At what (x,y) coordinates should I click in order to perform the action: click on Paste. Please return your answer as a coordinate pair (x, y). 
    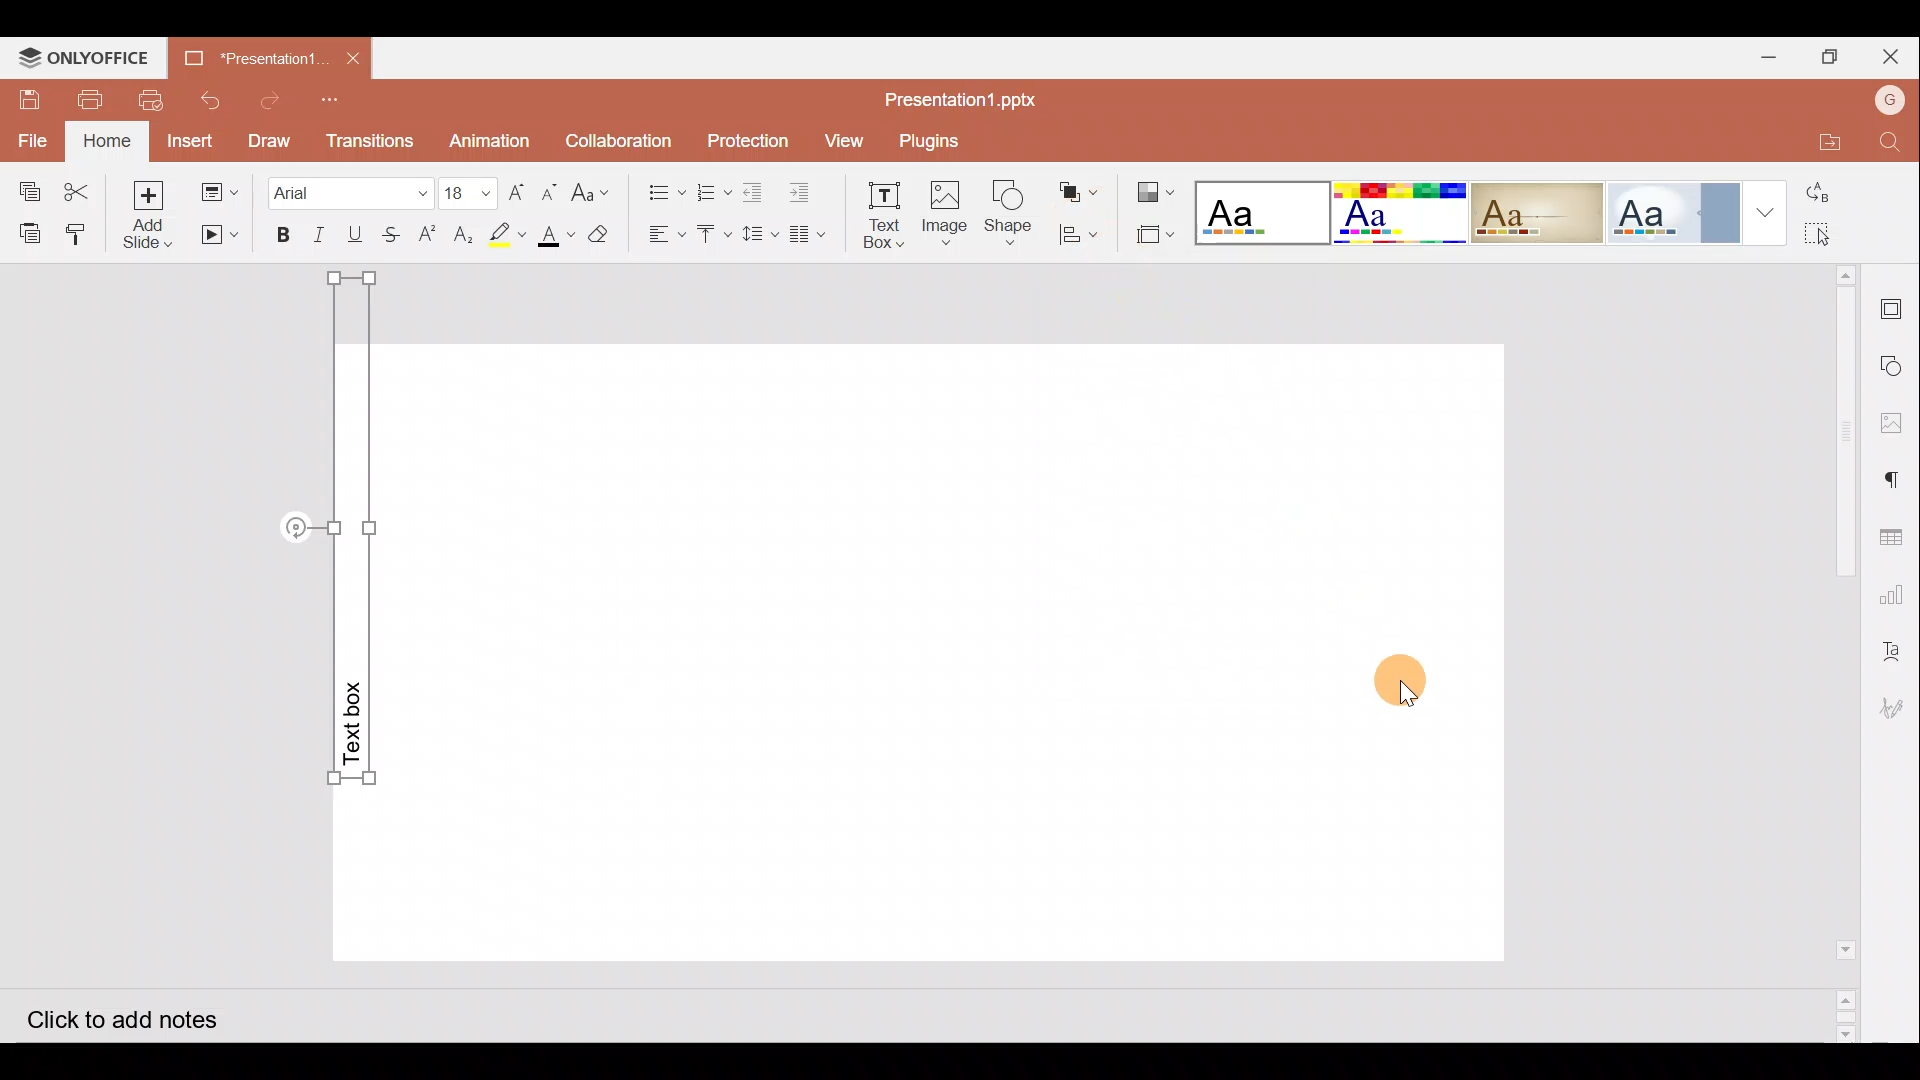
    Looking at the image, I should click on (26, 231).